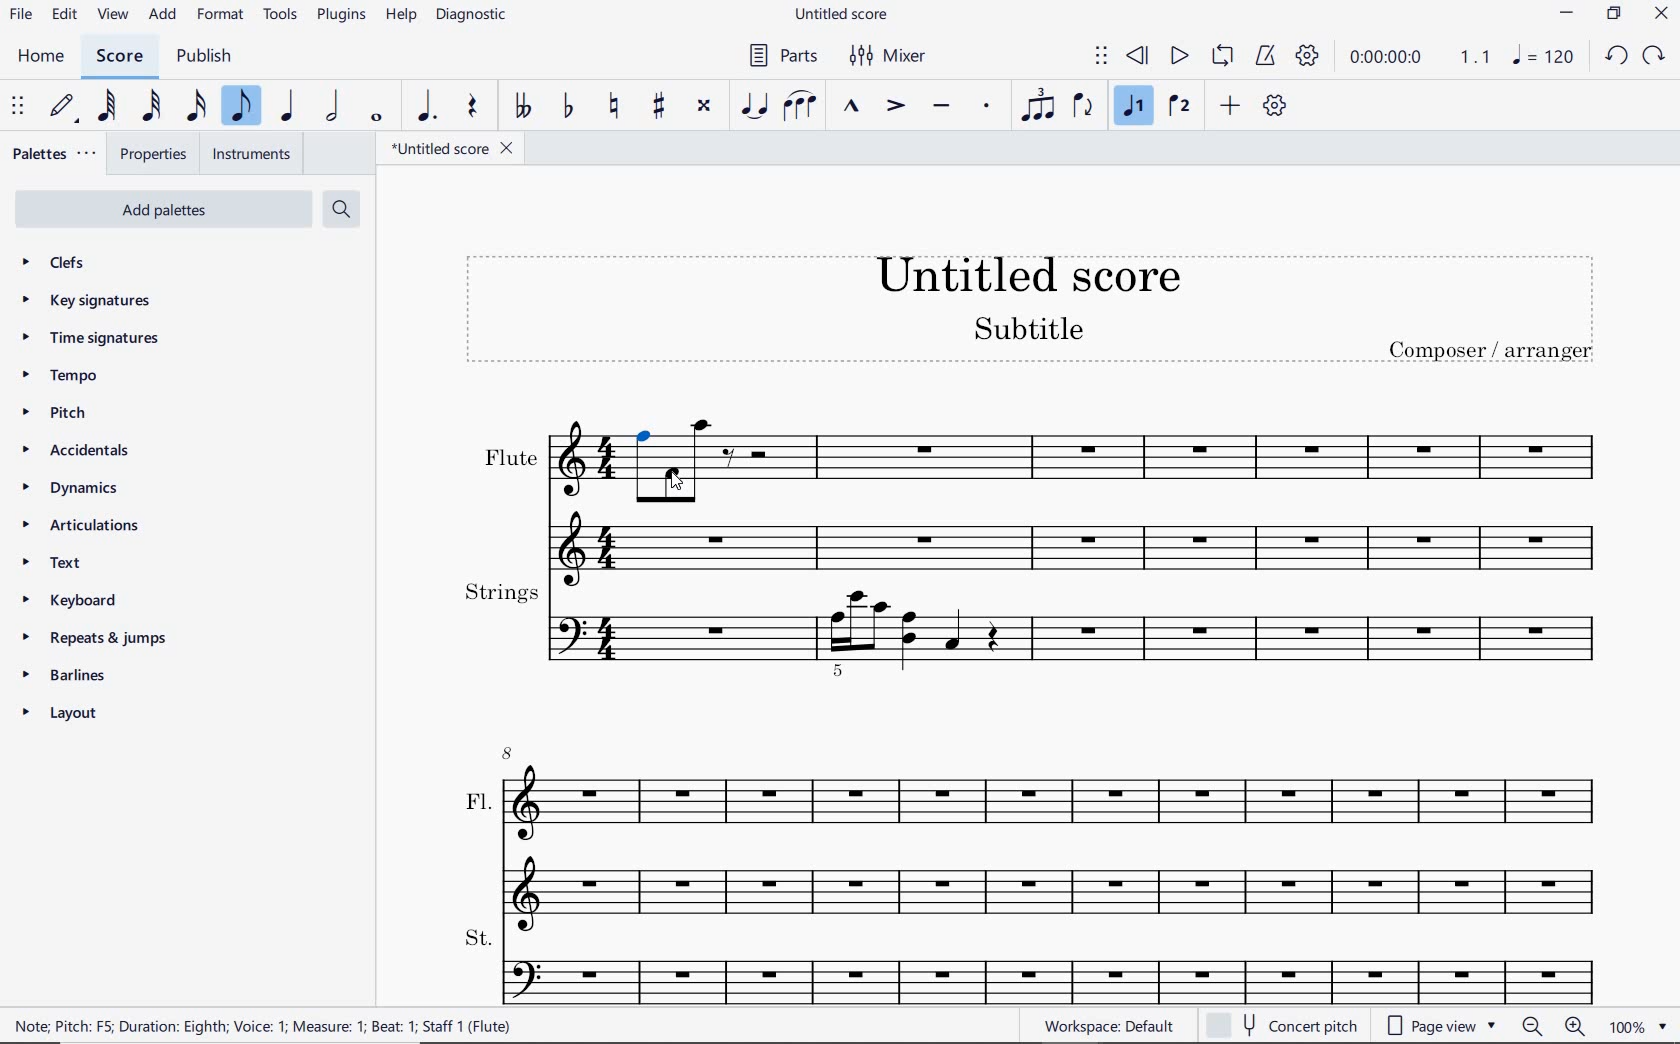  I want to click on PLAY TIME, so click(1418, 56).